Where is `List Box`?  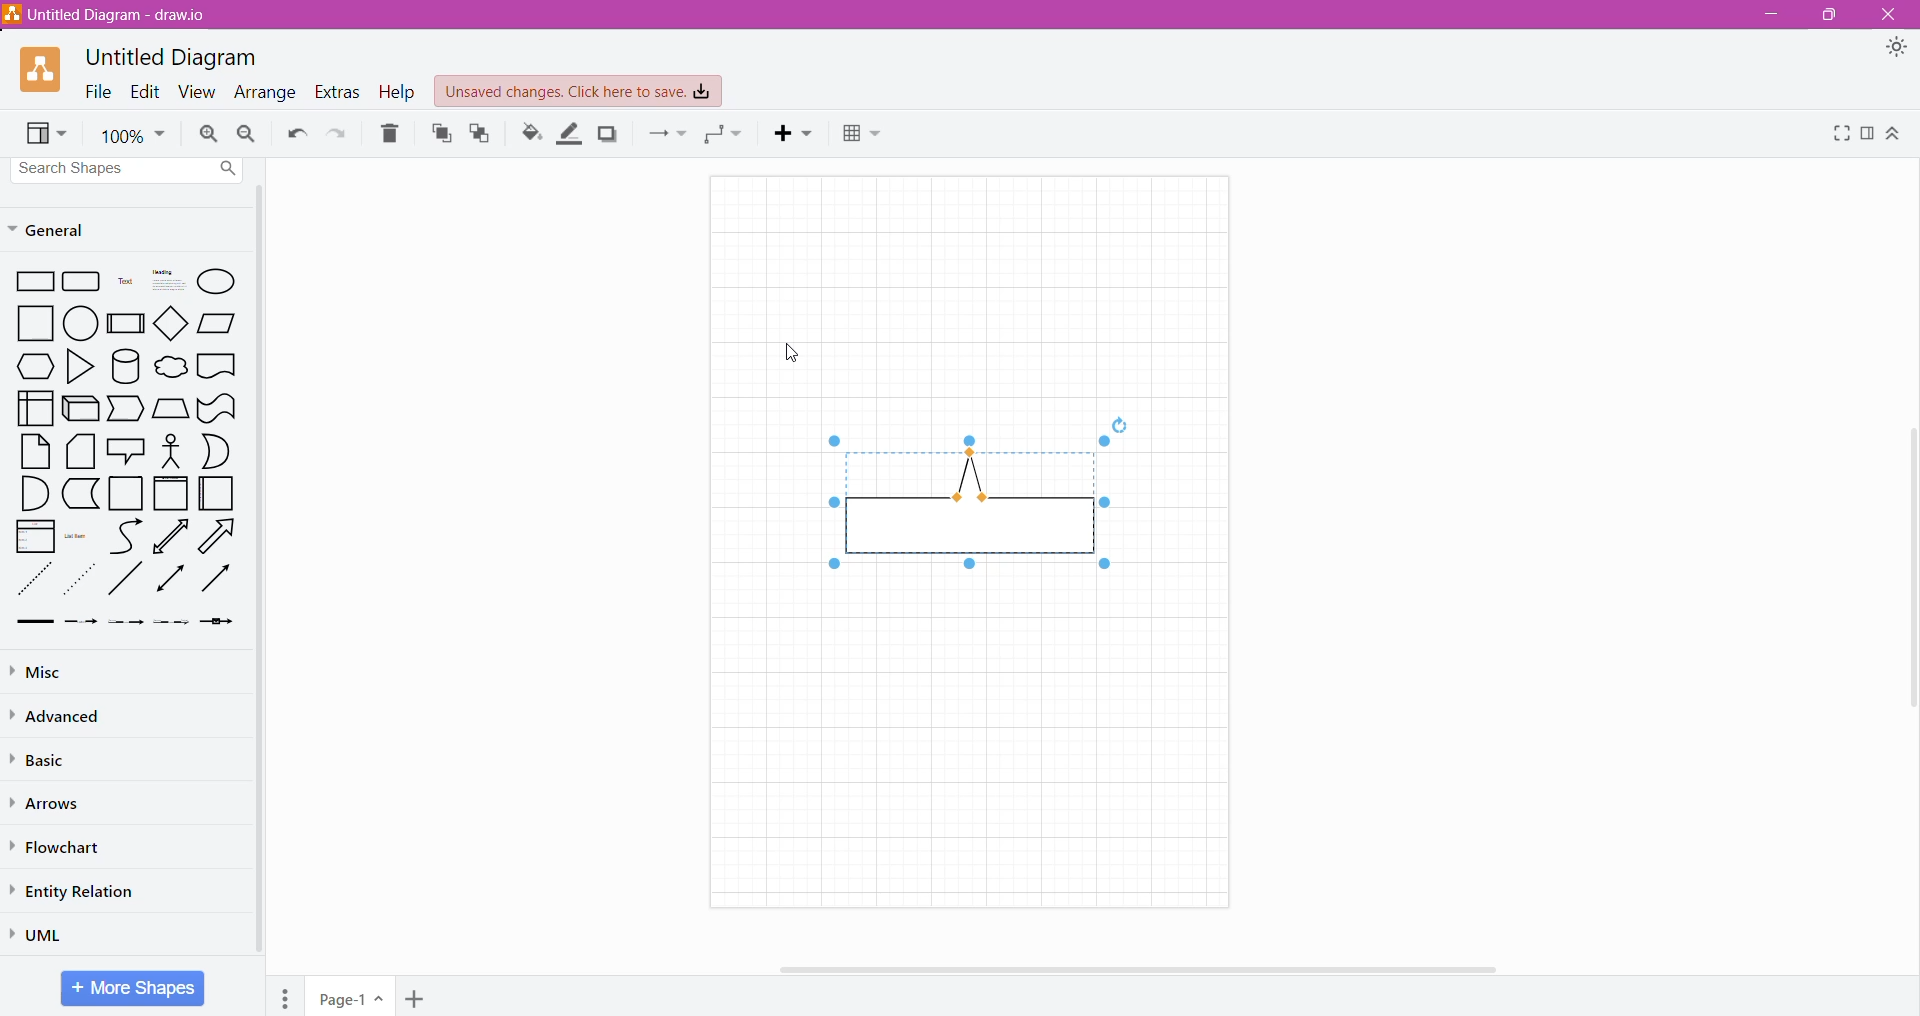
List Box is located at coordinates (35, 536).